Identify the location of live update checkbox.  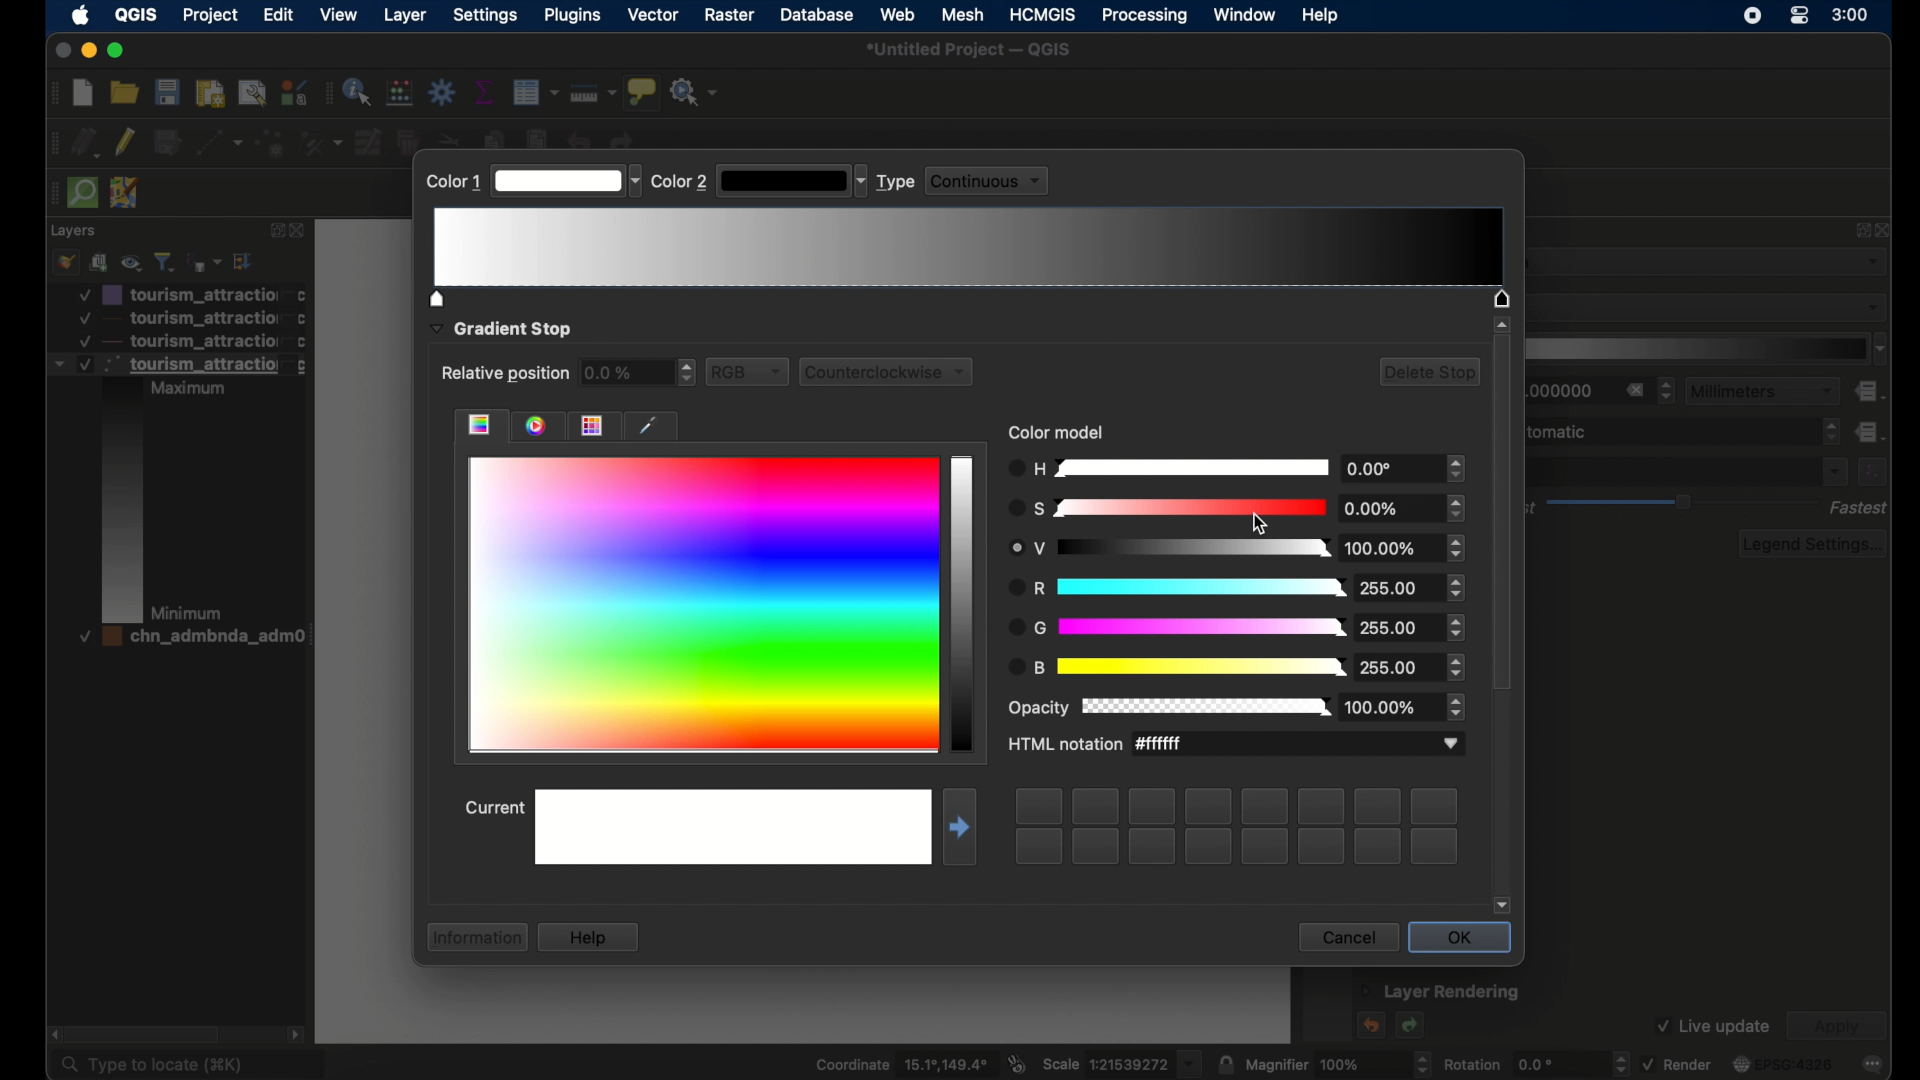
(1712, 1025).